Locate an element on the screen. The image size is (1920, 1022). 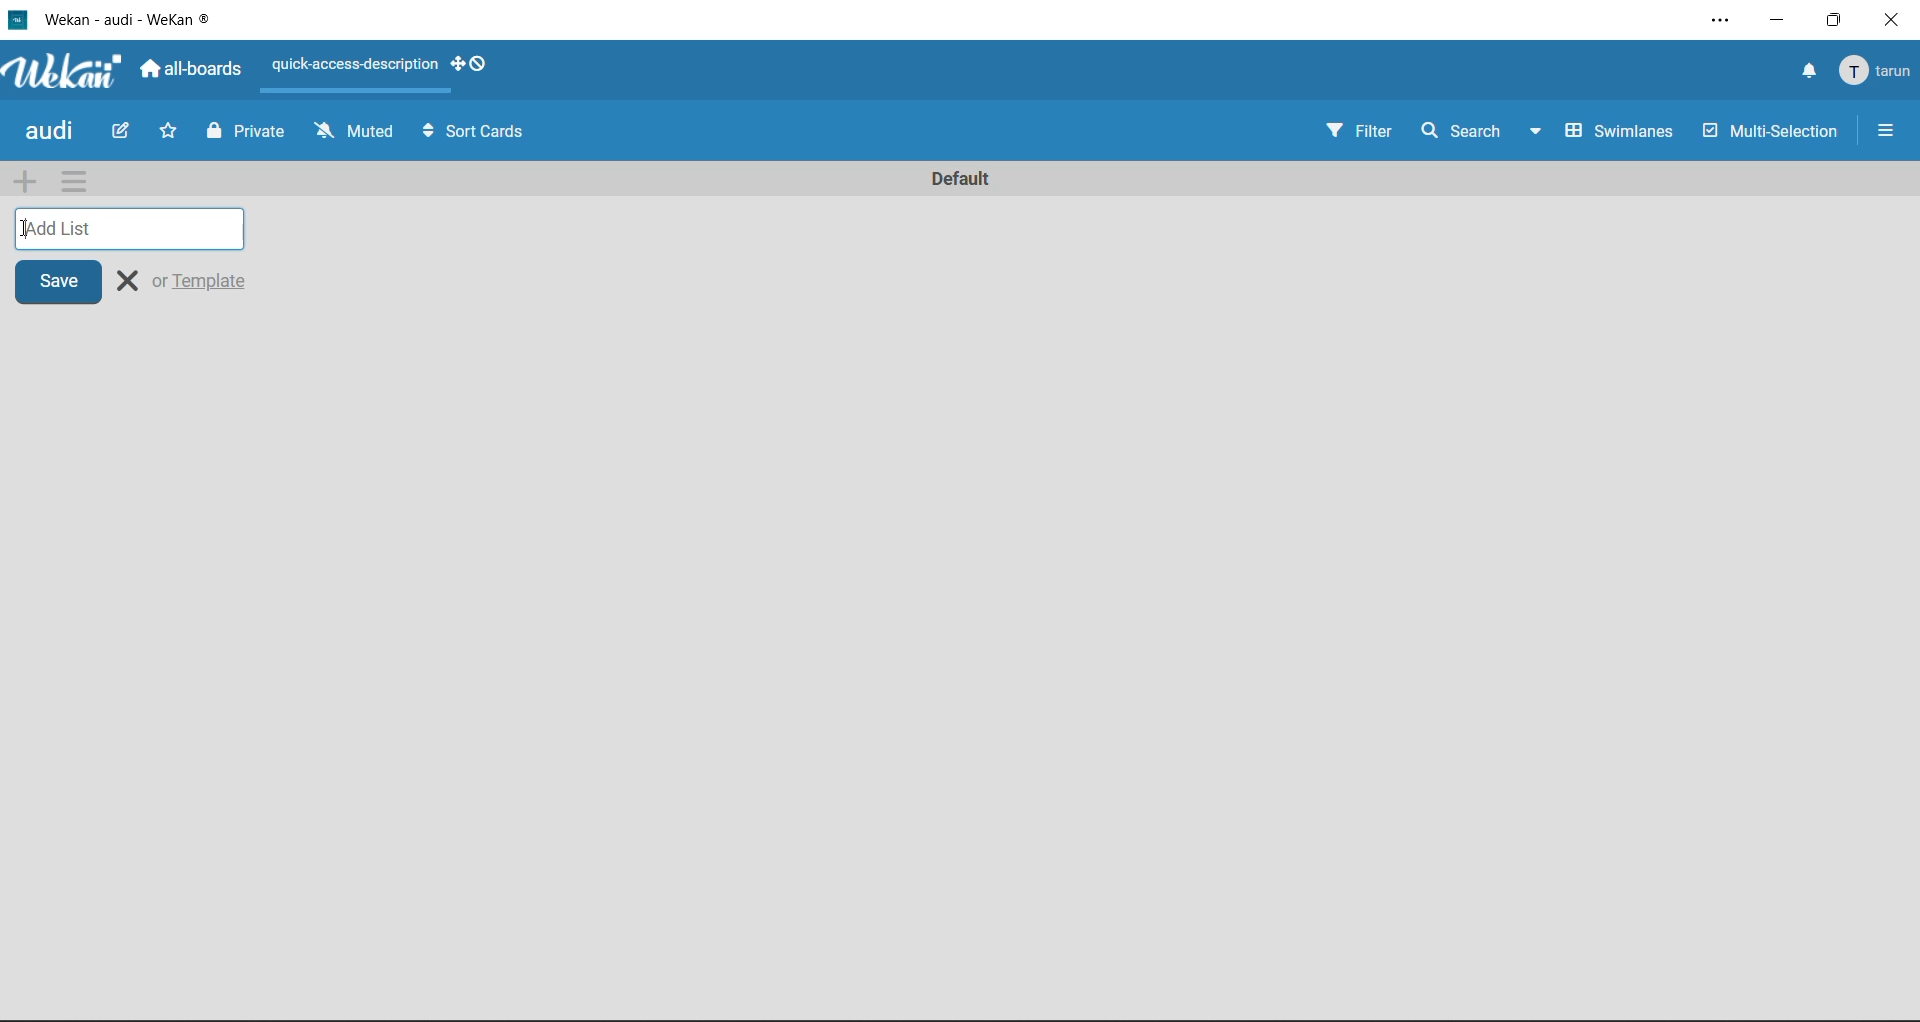
or template is located at coordinates (208, 280).